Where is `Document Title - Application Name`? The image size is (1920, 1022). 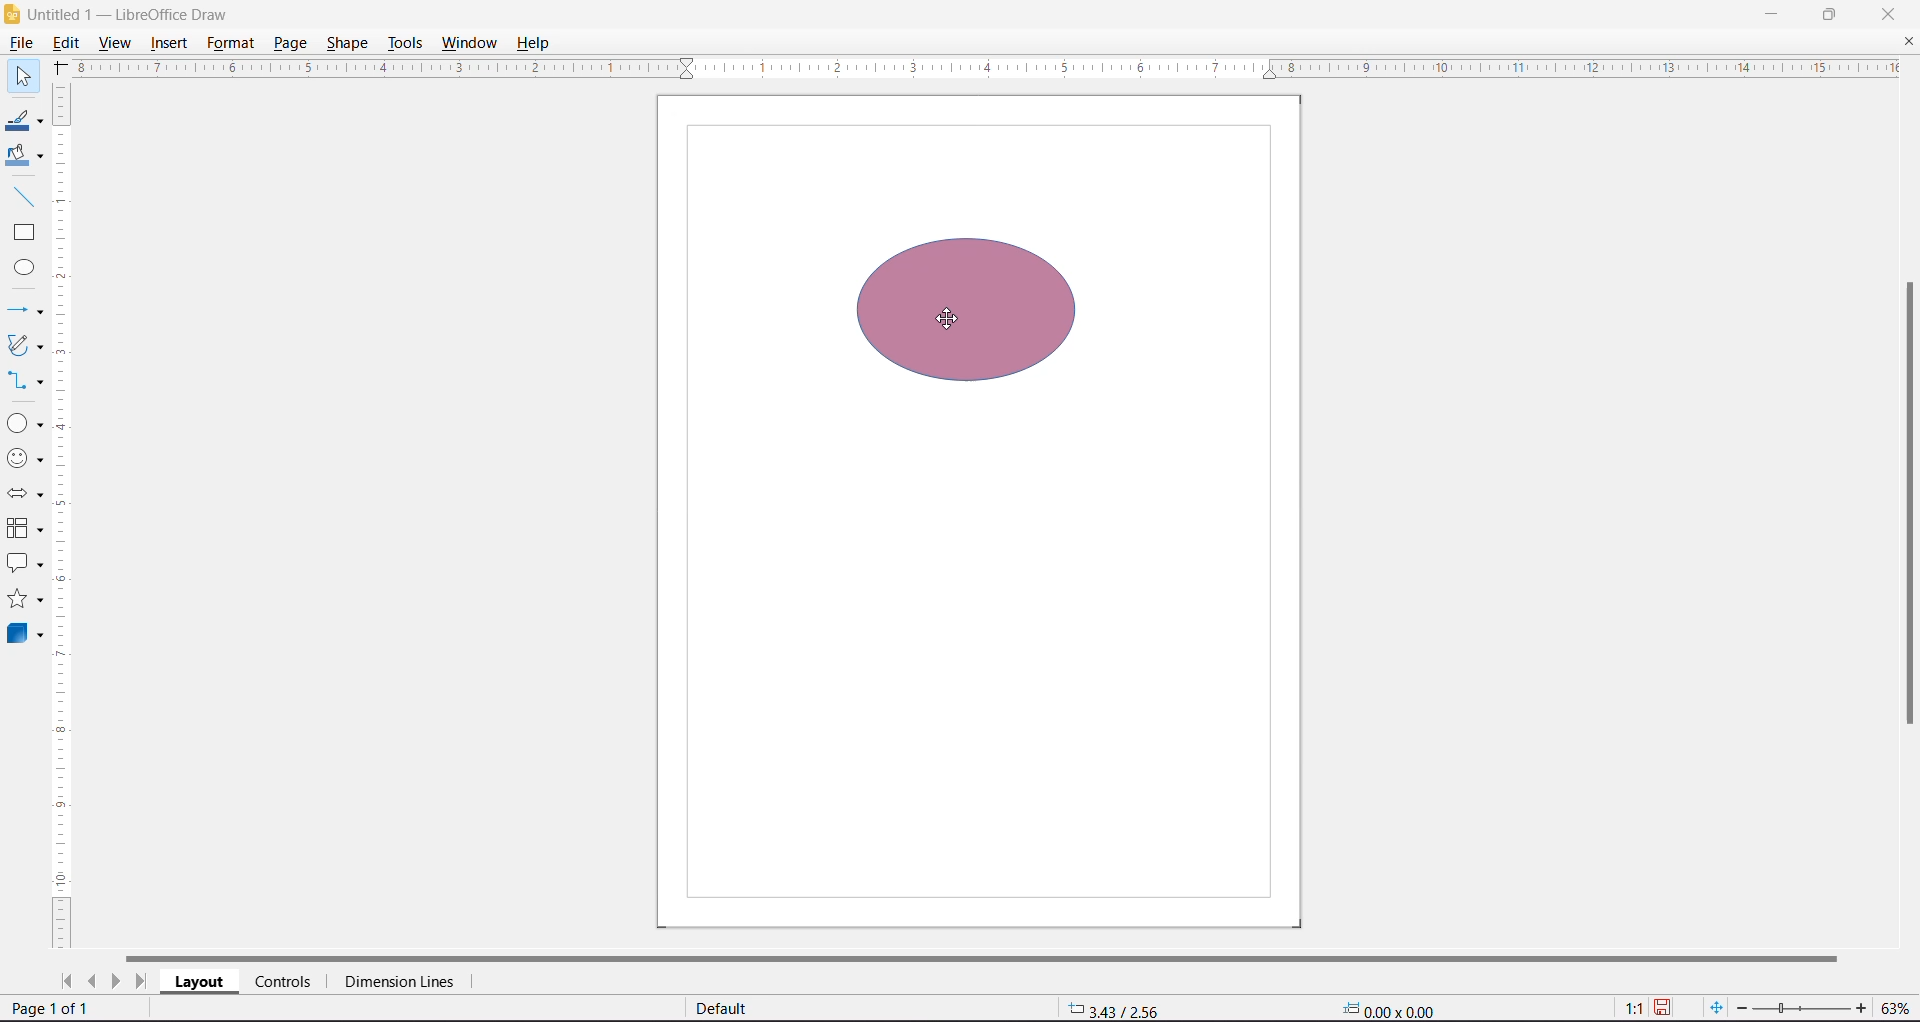
Document Title - Application Name is located at coordinates (151, 13).